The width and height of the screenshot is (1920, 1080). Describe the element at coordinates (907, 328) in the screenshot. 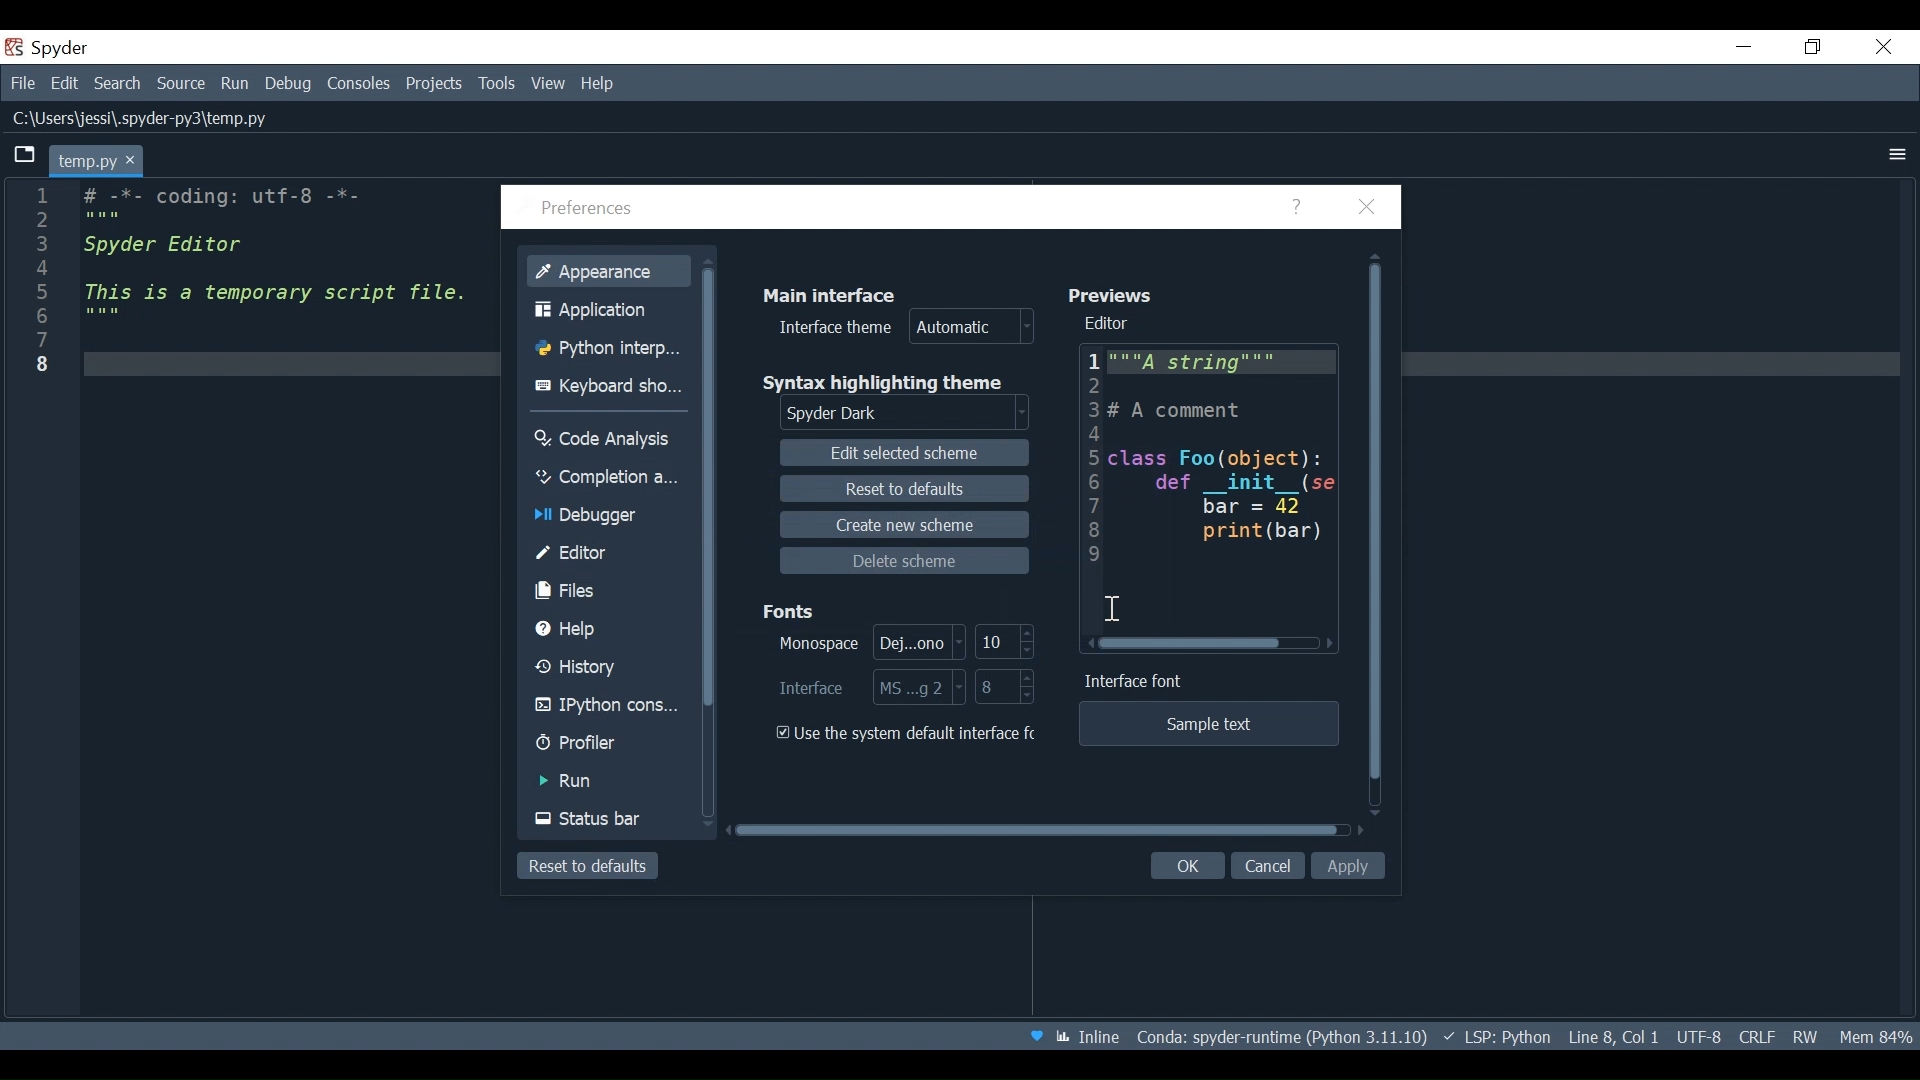

I see `Select Interface theme` at that location.